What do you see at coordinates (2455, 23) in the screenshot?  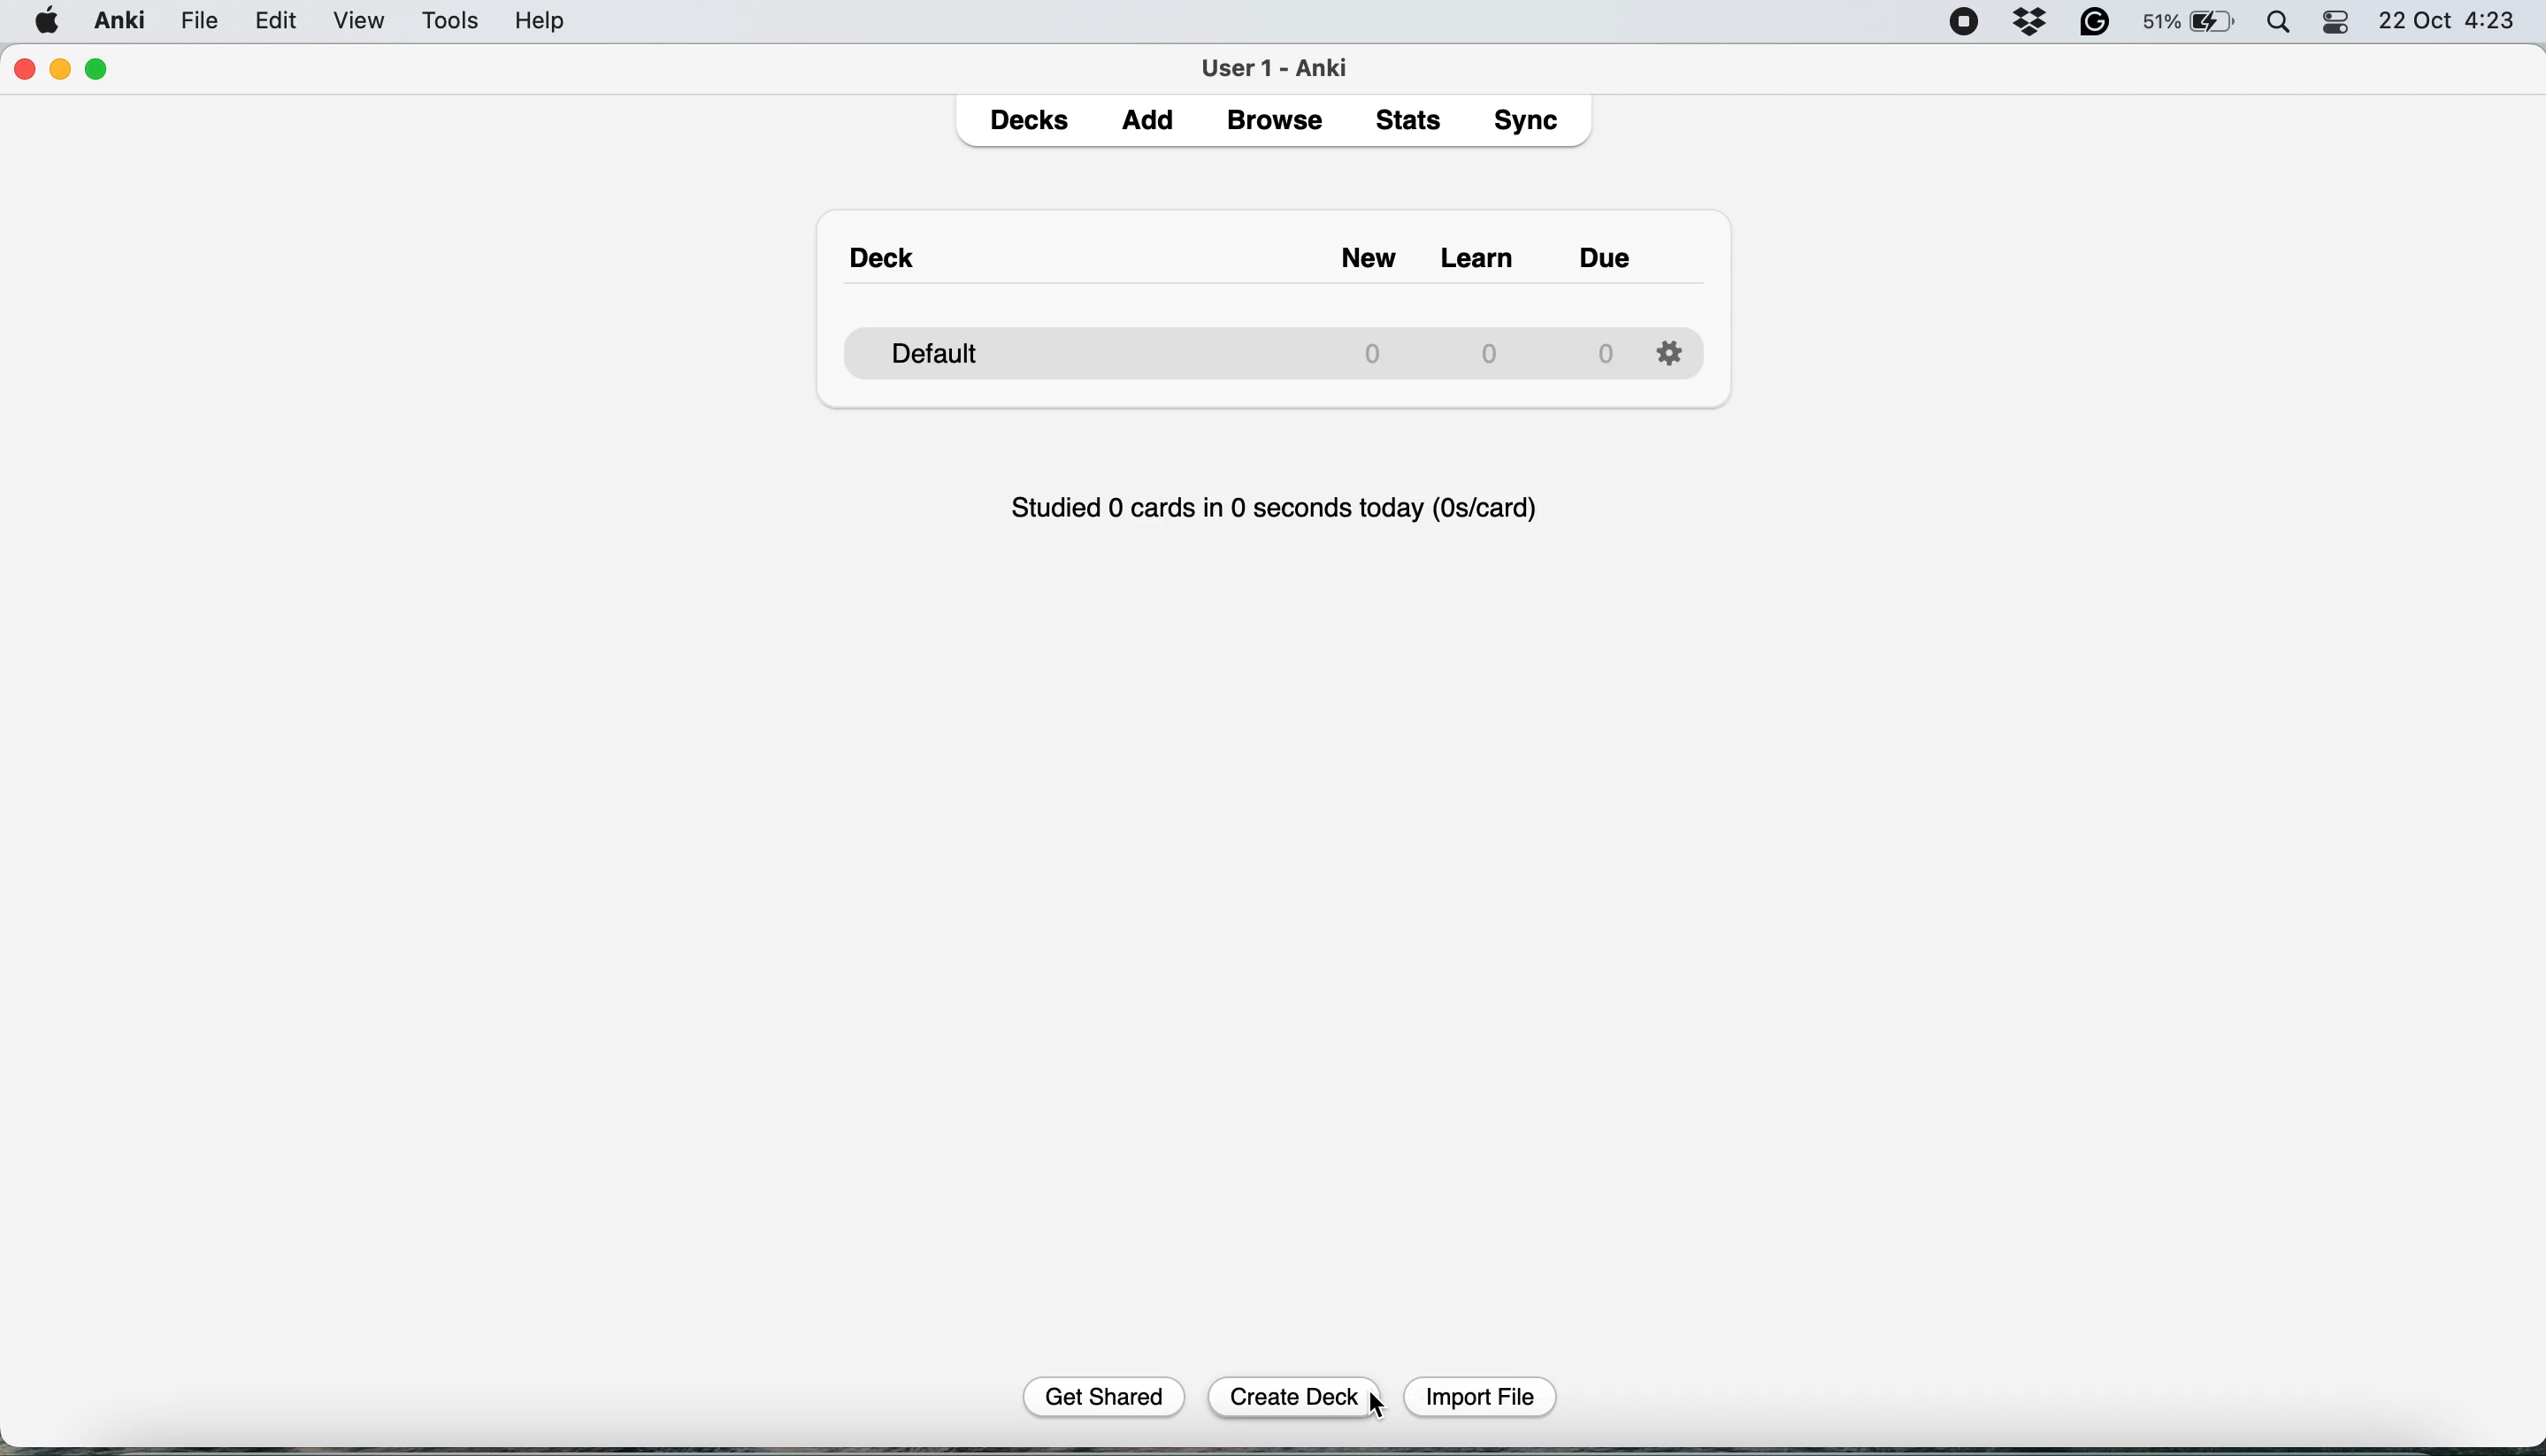 I see `22 Oct 4:23` at bounding box center [2455, 23].